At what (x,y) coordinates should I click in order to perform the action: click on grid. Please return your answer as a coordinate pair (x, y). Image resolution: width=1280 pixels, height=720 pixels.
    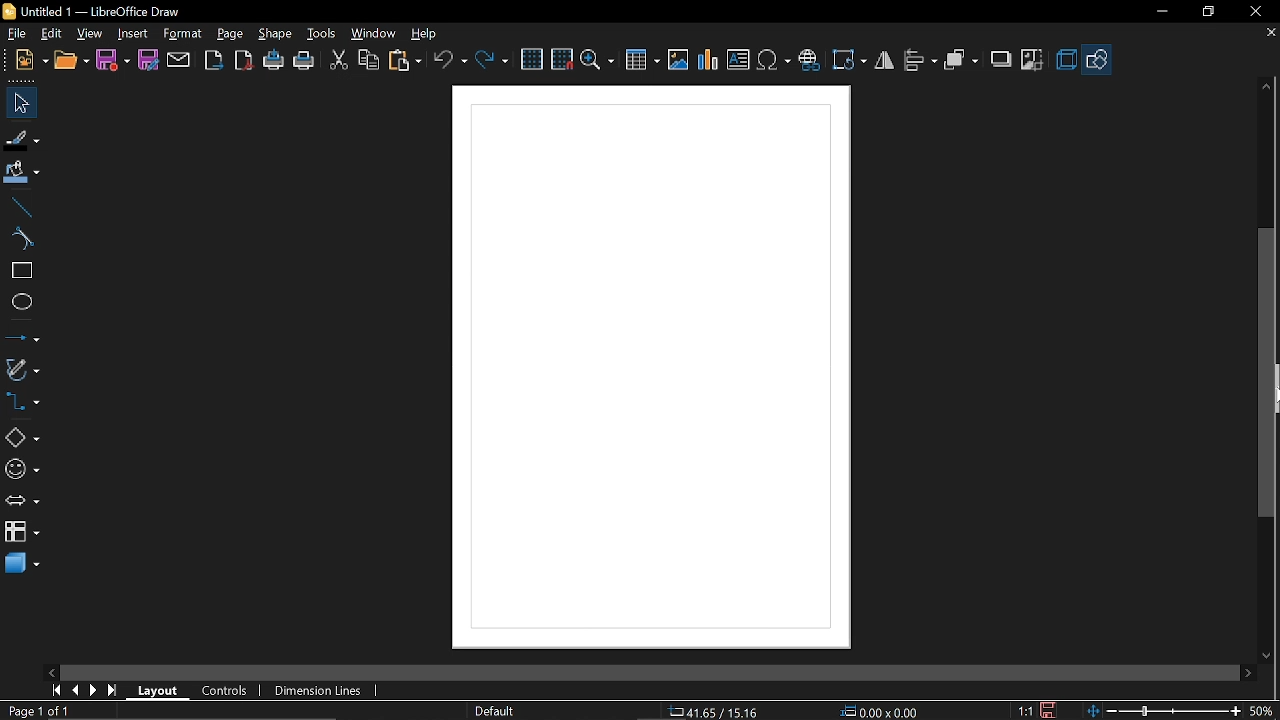
    Looking at the image, I should click on (534, 60).